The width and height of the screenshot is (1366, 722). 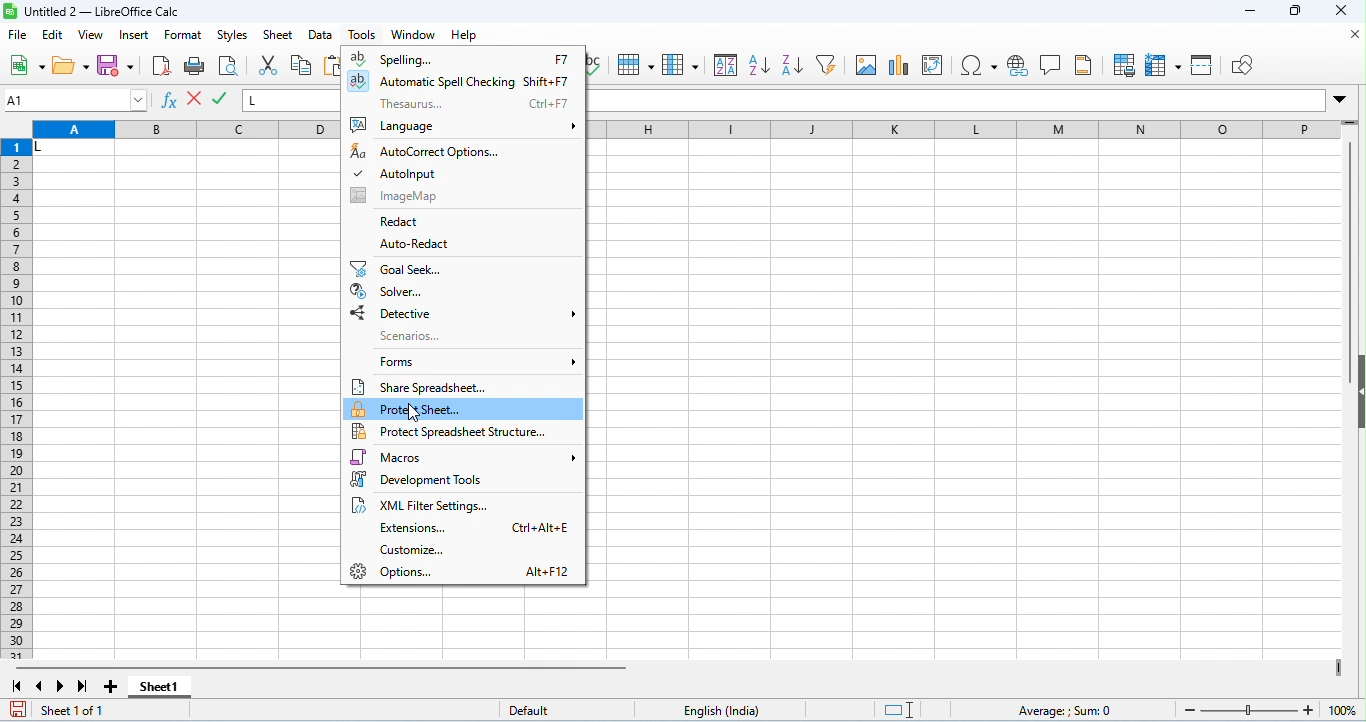 What do you see at coordinates (326, 668) in the screenshot?
I see `horizontal scroll bar` at bounding box center [326, 668].